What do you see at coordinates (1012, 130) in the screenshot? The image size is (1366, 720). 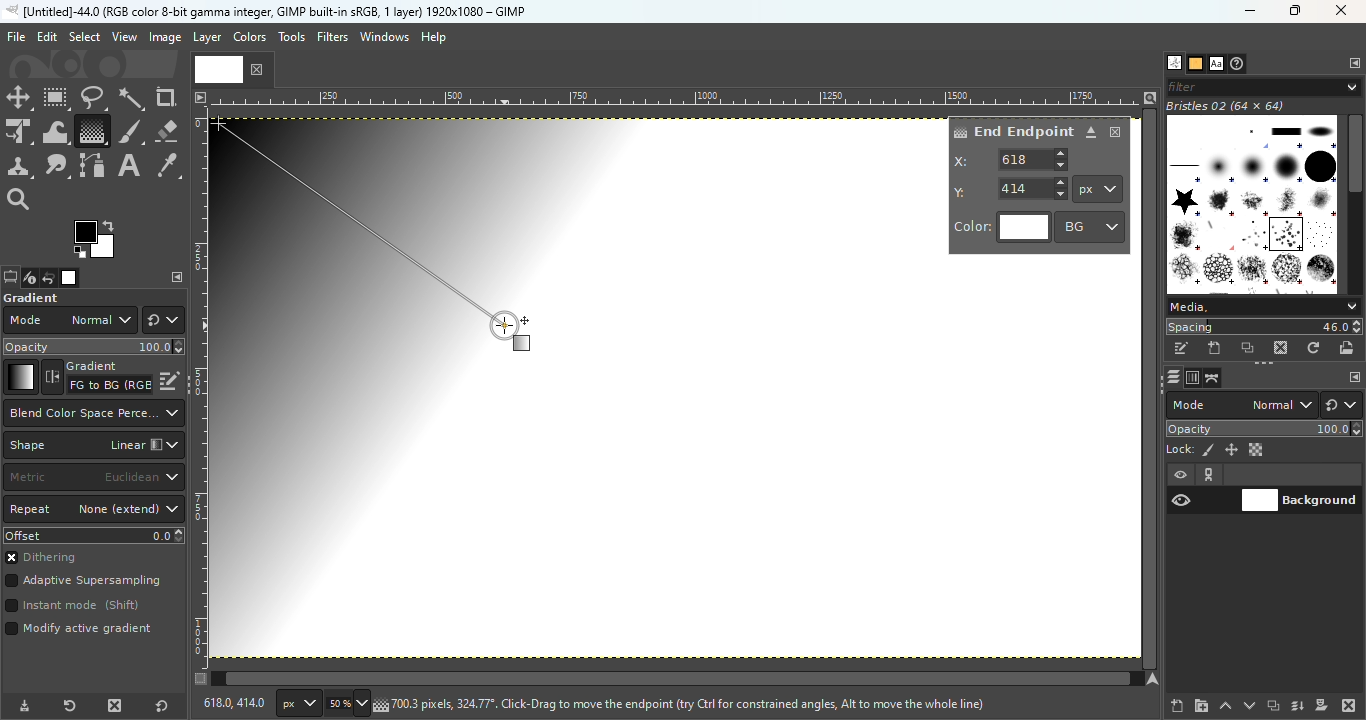 I see `End Endpoint` at bounding box center [1012, 130].